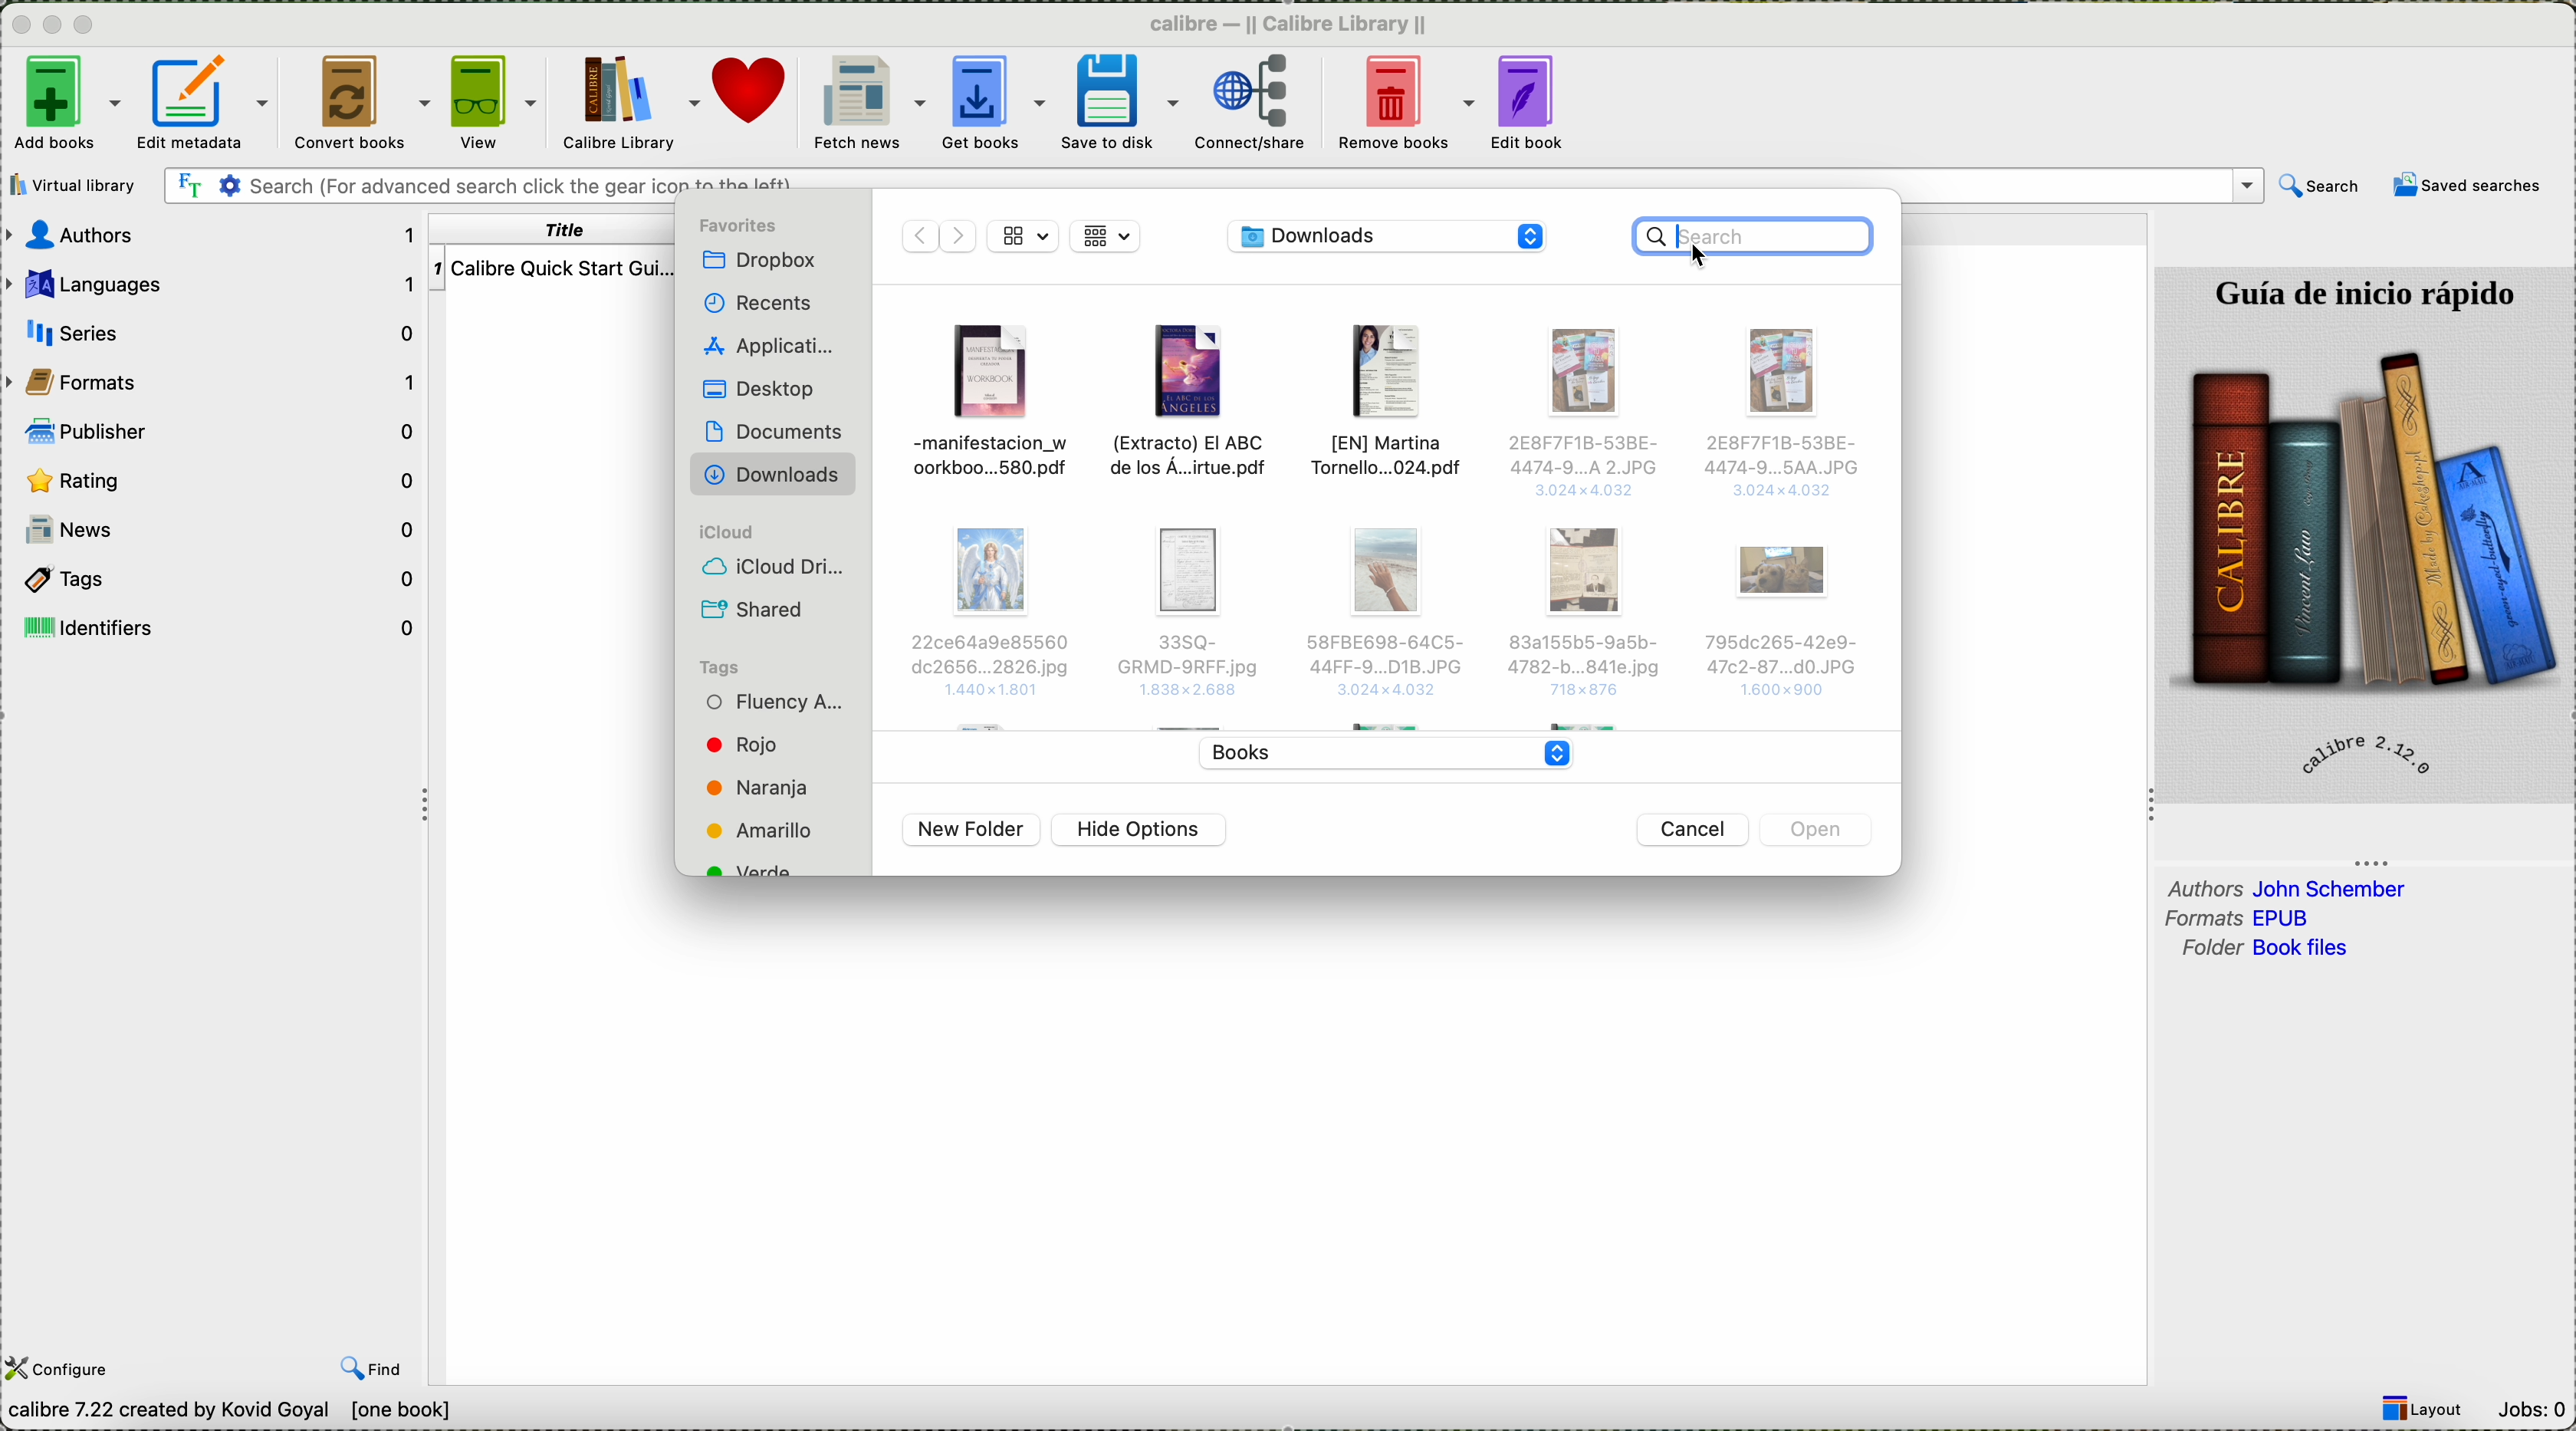 Image resolution: width=2576 pixels, height=1431 pixels. Describe the element at coordinates (1212, 184) in the screenshot. I see `search bar` at that location.